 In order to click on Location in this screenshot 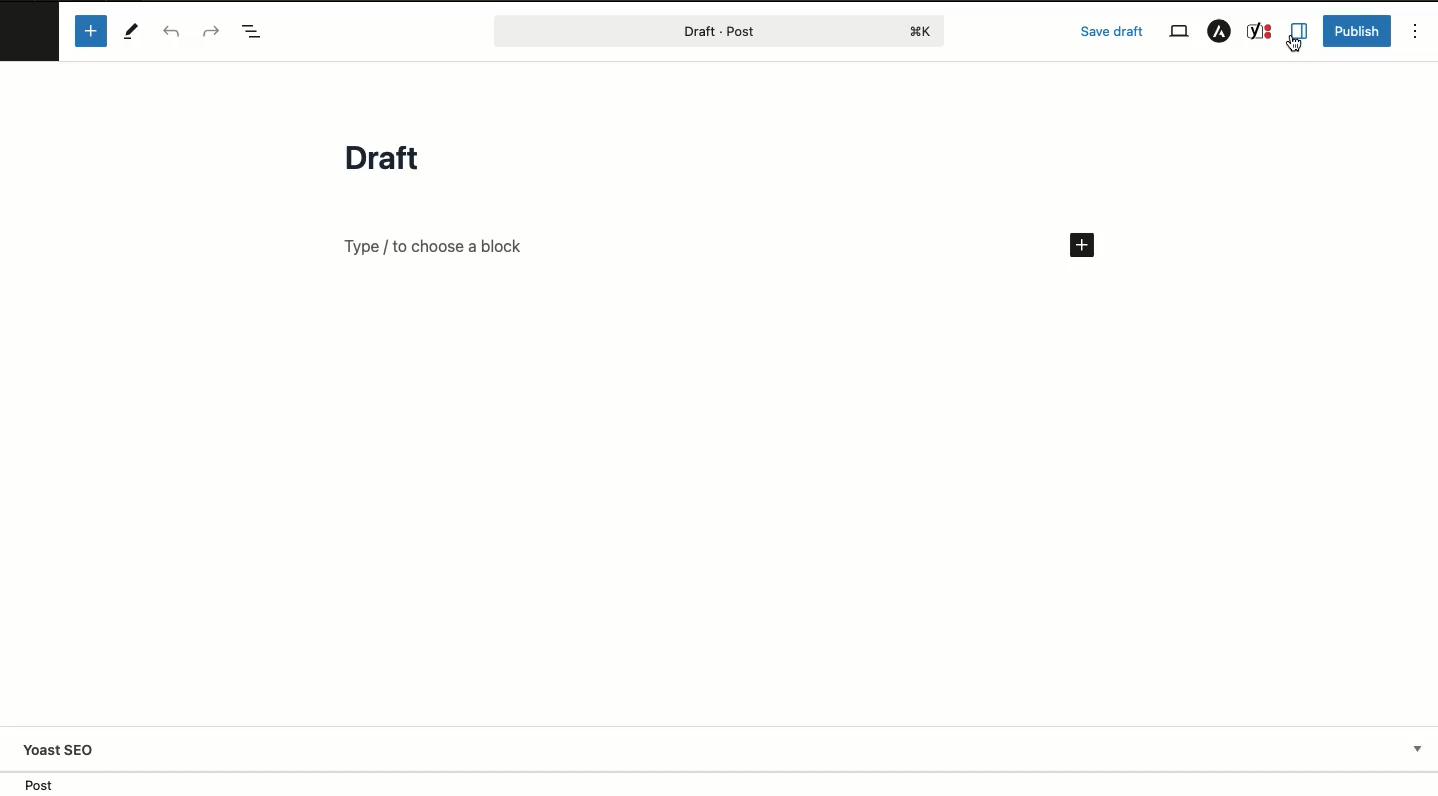, I will do `click(48, 783)`.